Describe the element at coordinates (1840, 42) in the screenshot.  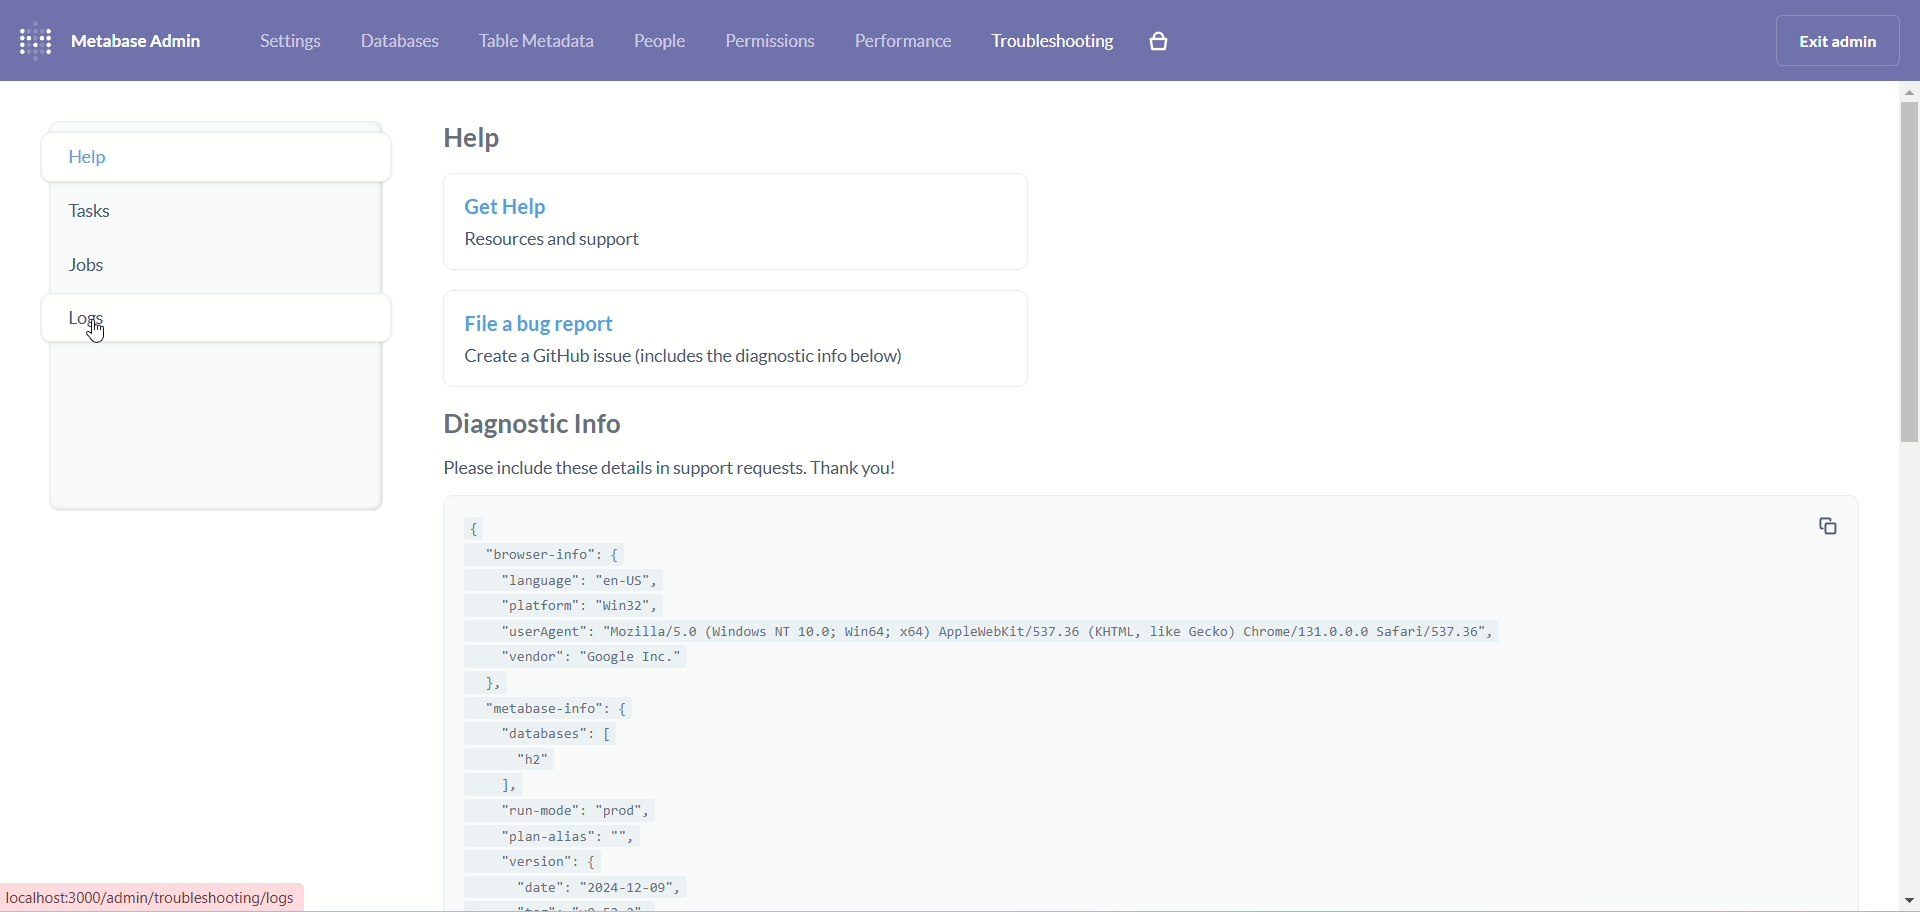
I see `exit admin` at that location.